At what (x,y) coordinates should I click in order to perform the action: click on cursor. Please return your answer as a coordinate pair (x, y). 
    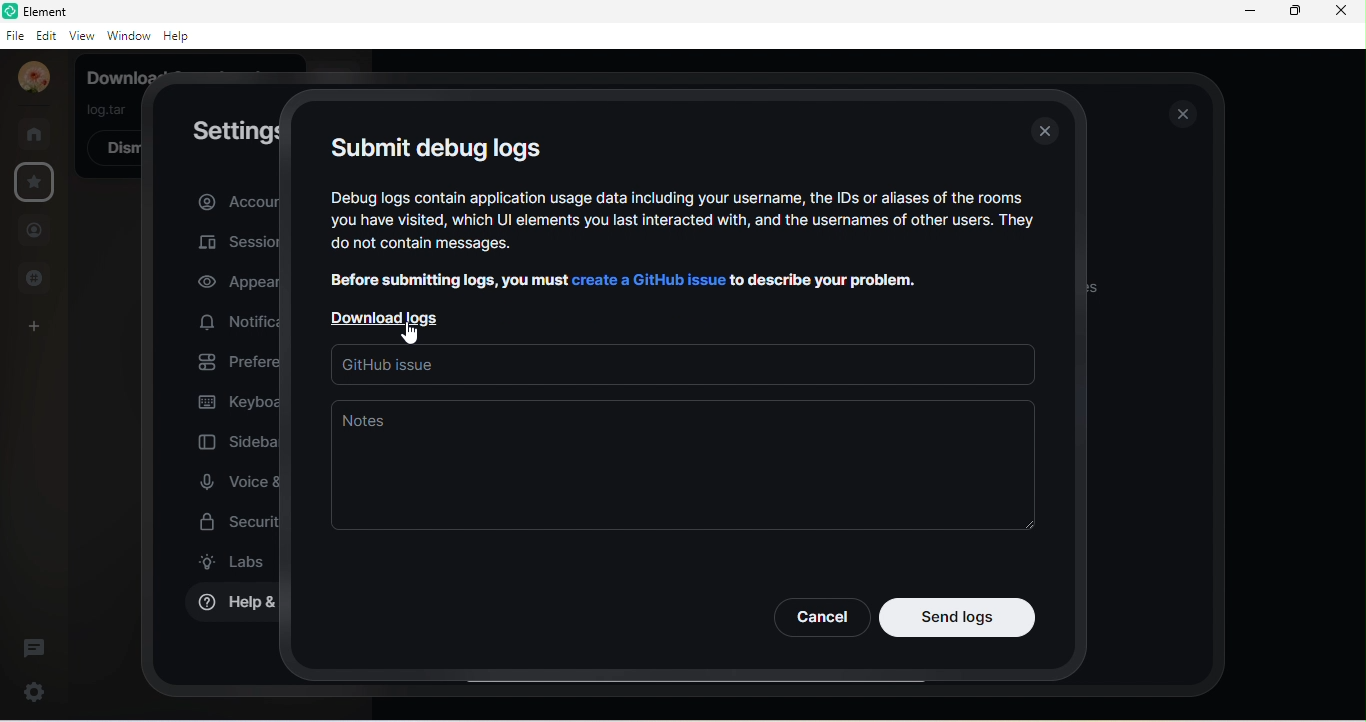
    Looking at the image, I should click on (406, 327).